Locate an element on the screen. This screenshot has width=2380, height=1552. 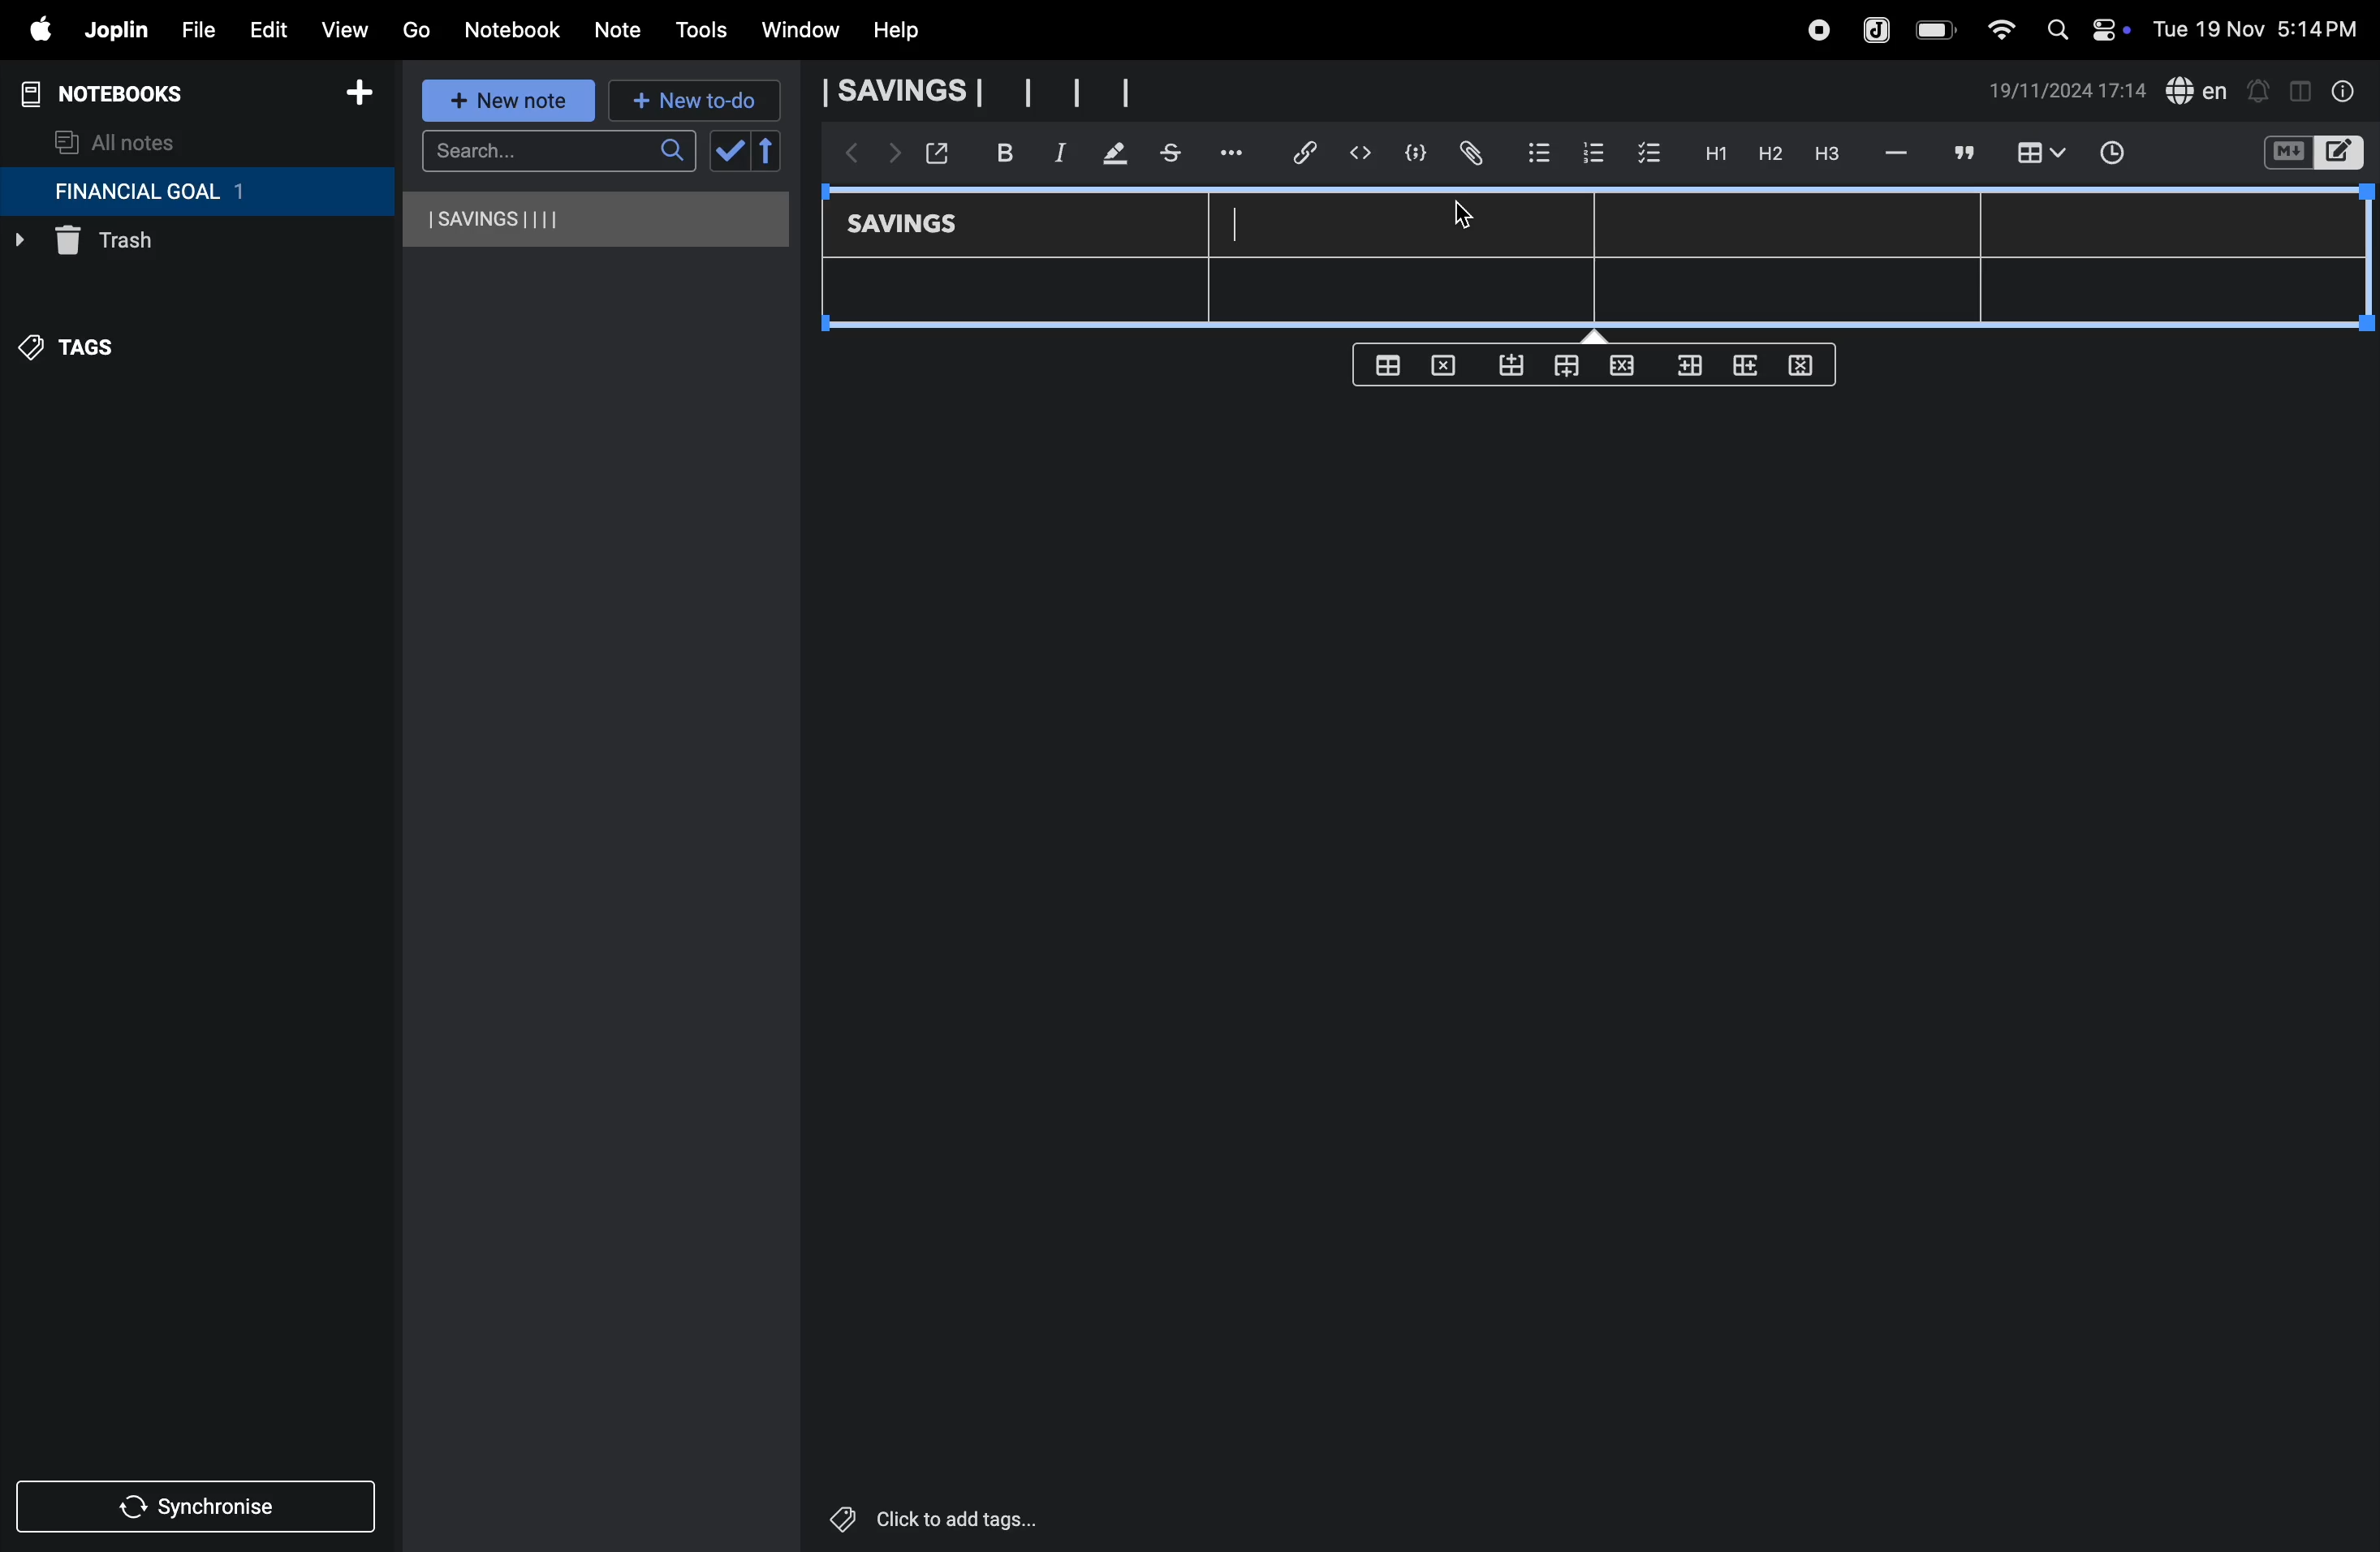
check box is located at coordinates (1650, 154).